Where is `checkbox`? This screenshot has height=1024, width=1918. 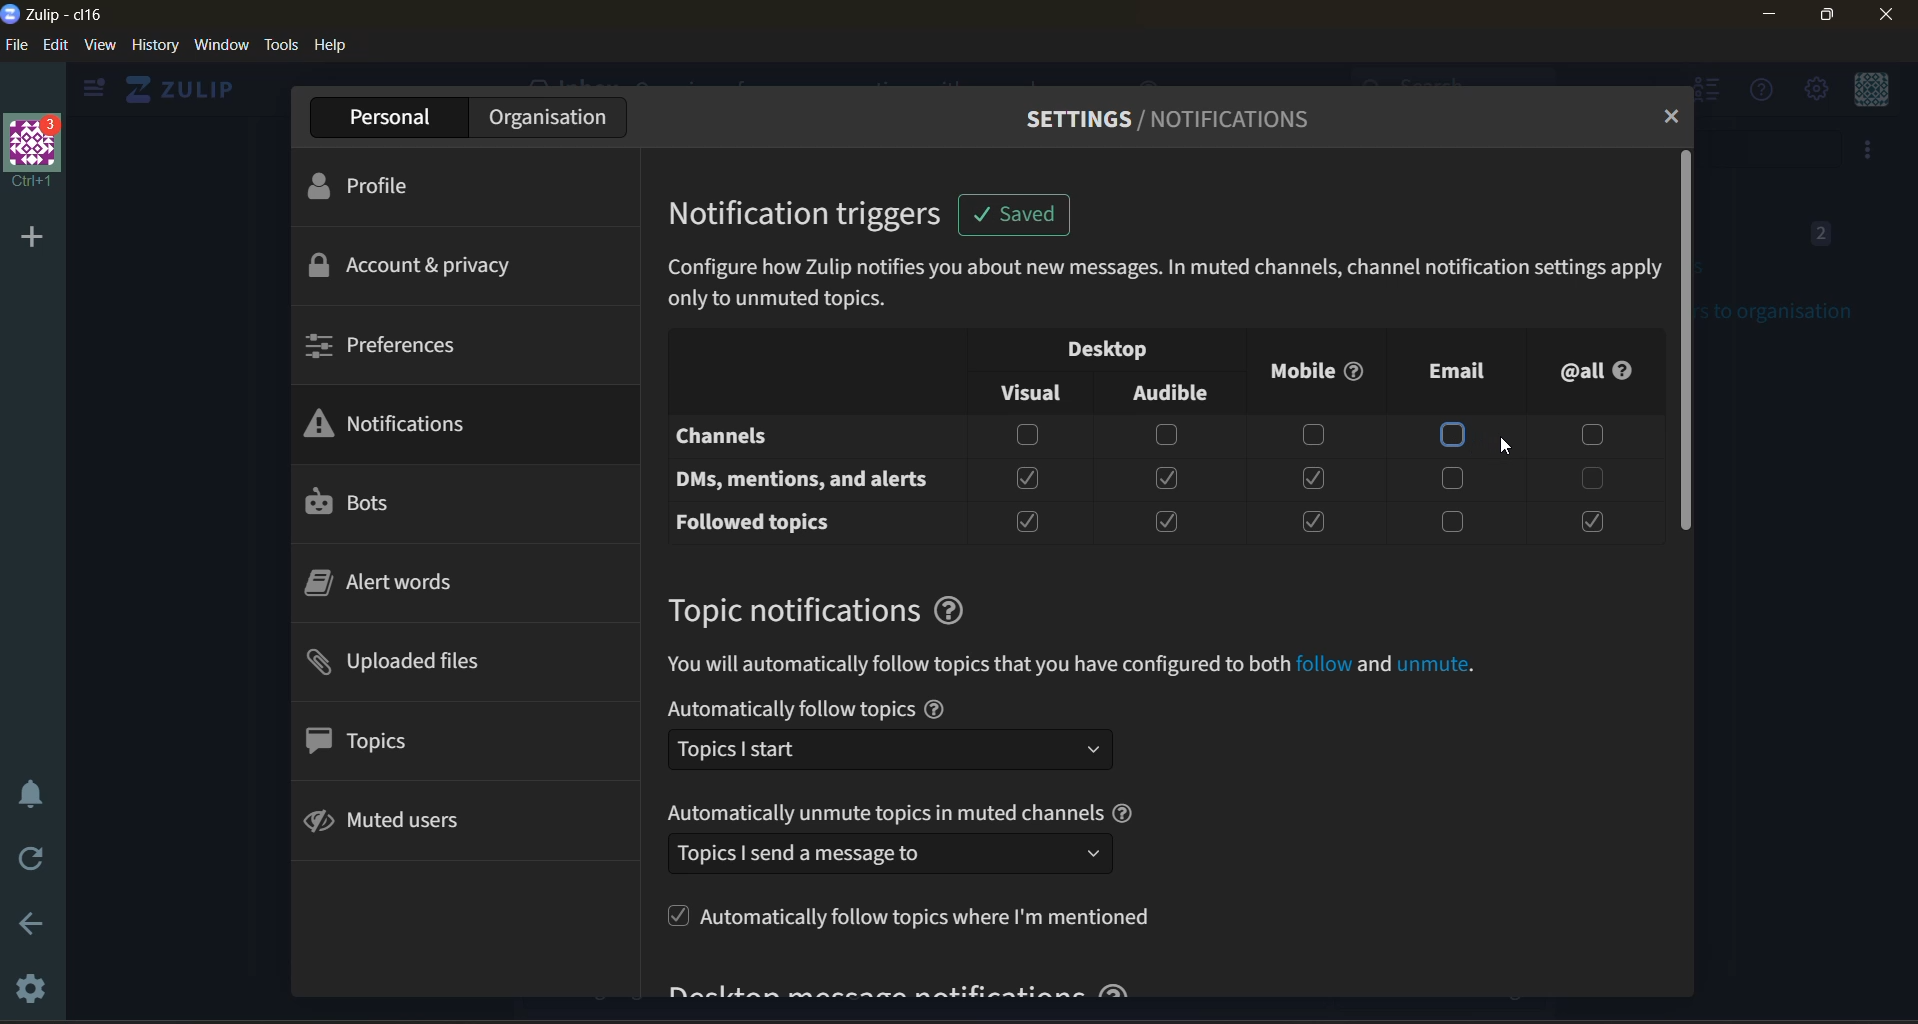
checkbox is located at coordinates (1452, 479).